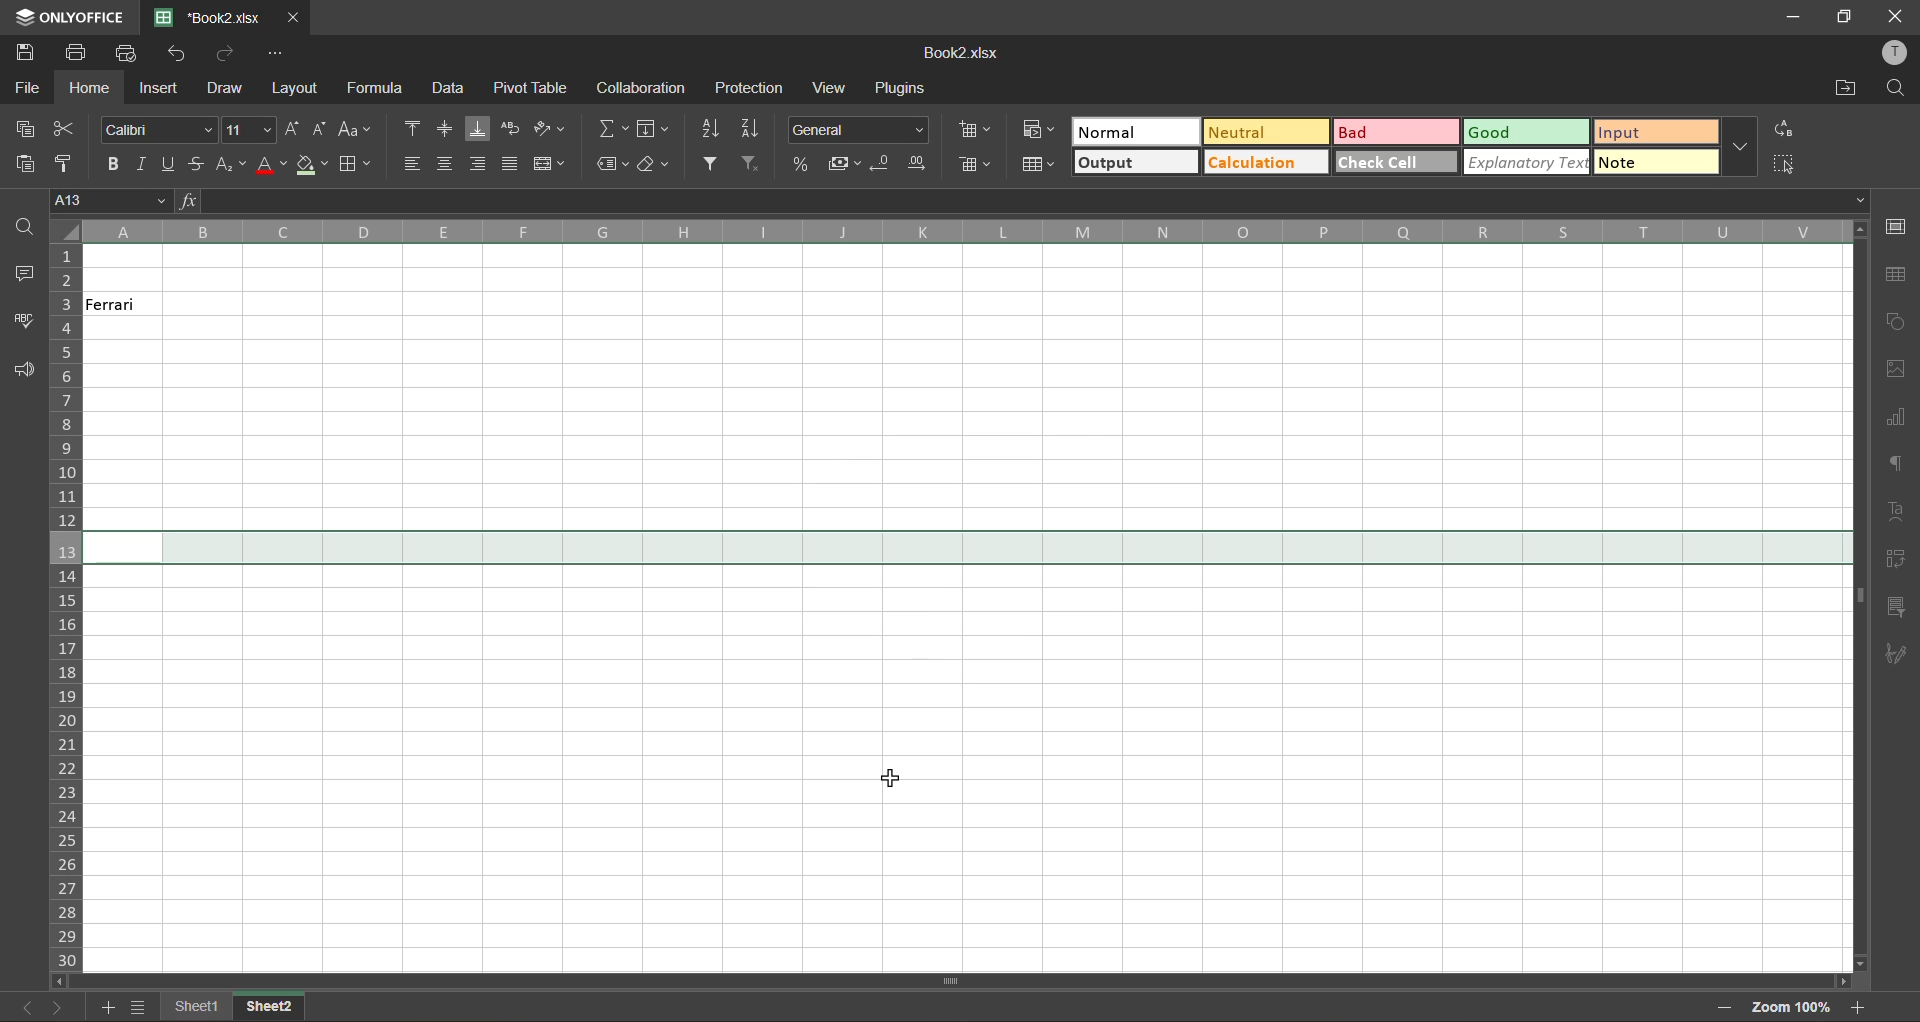 Image resolution: width=1920 pixels, height=1022 pixels. What do you see at coordinates (965, 548) in the screenshot?
I see `row height increased` at bounding box center [965, 548].